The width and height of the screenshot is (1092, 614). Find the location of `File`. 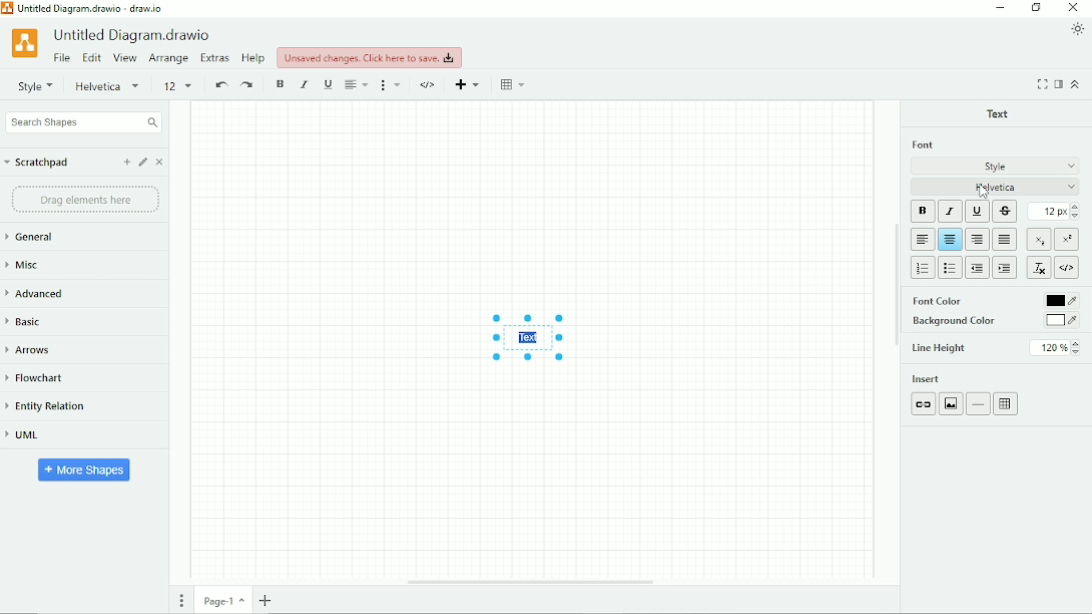

File is located at coordinates (62, 57).